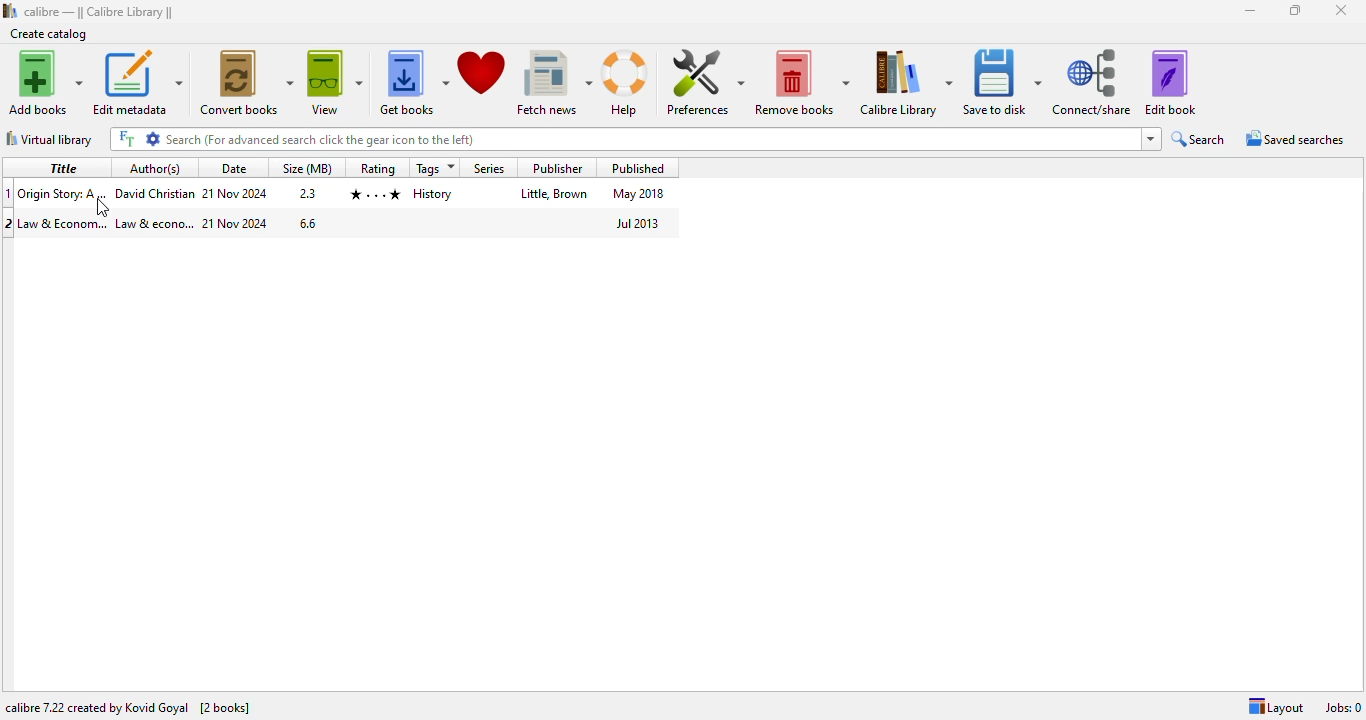  What do you see at coordinates (557, 168) in the screenshot?
I see `publisher` at bounding box center [557, 168].